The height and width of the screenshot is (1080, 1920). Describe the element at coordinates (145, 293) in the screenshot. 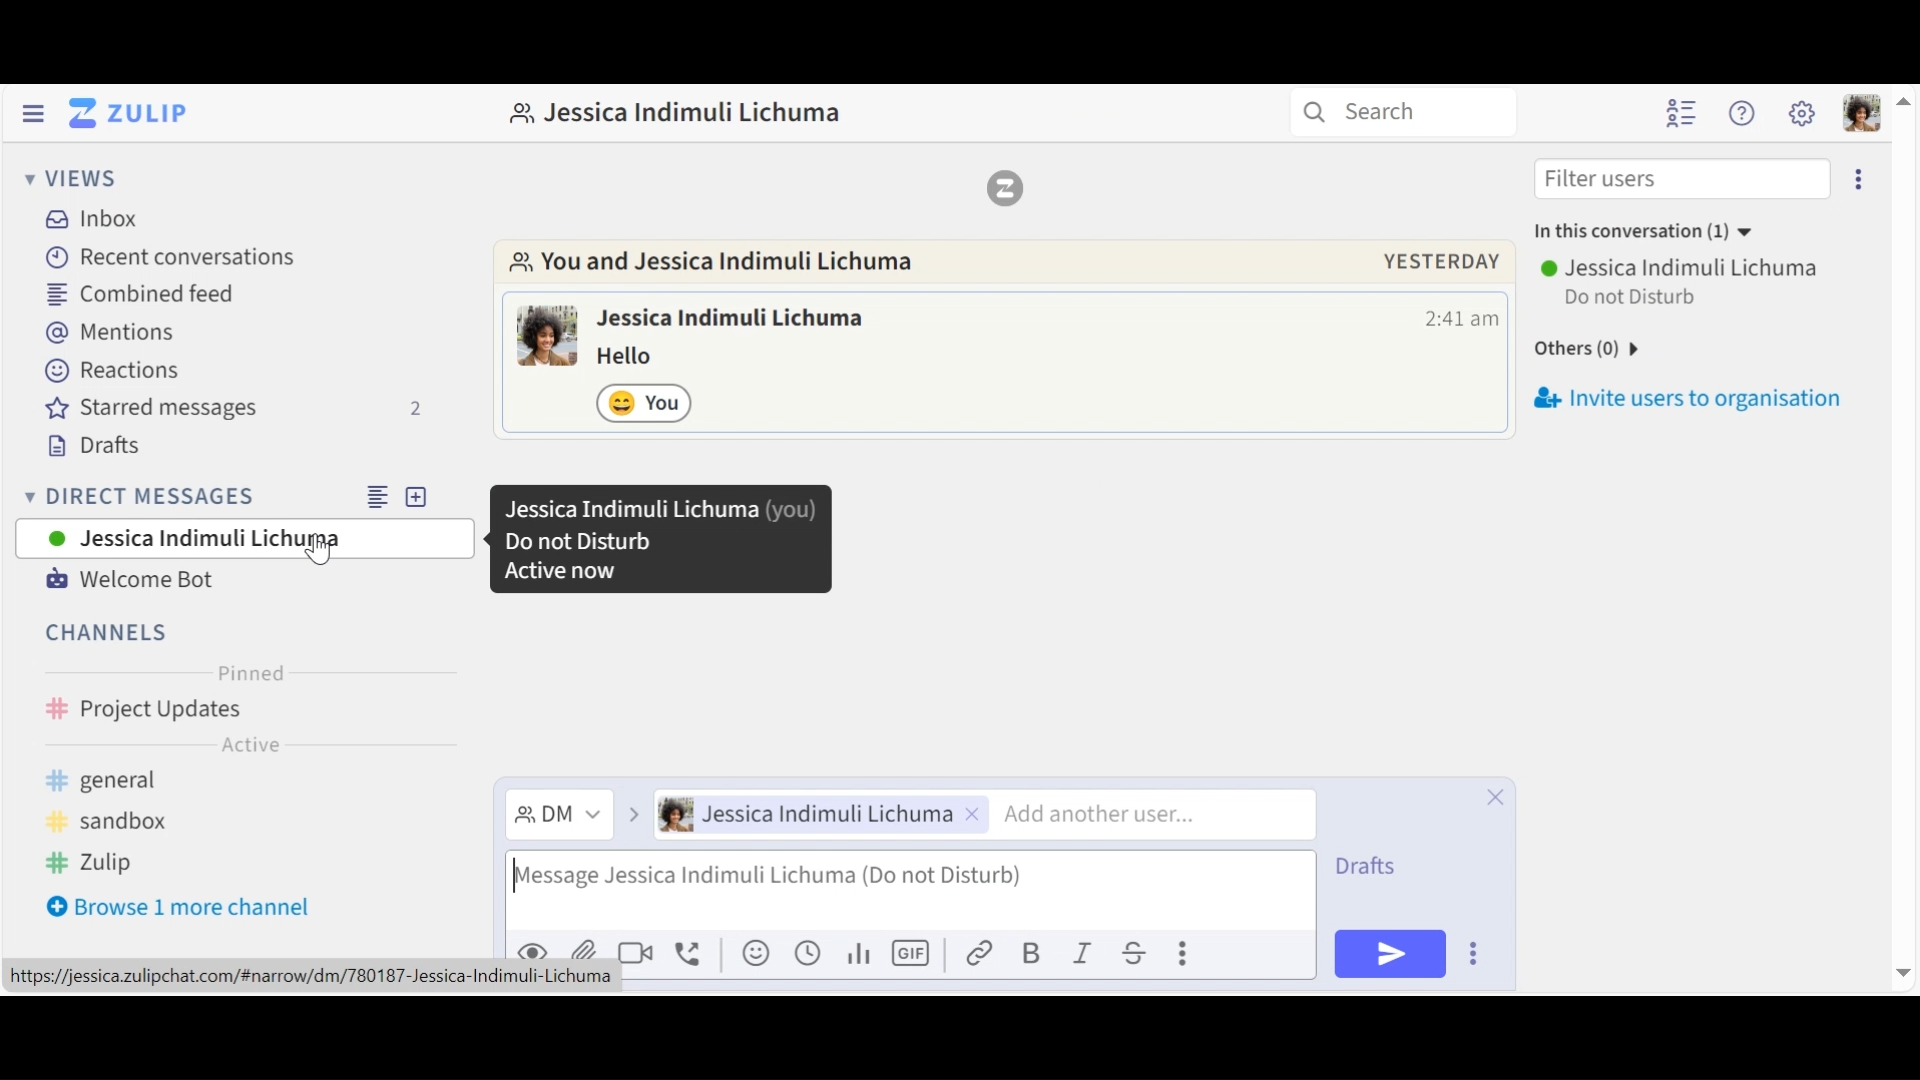

I see `Combined feed` at that location.